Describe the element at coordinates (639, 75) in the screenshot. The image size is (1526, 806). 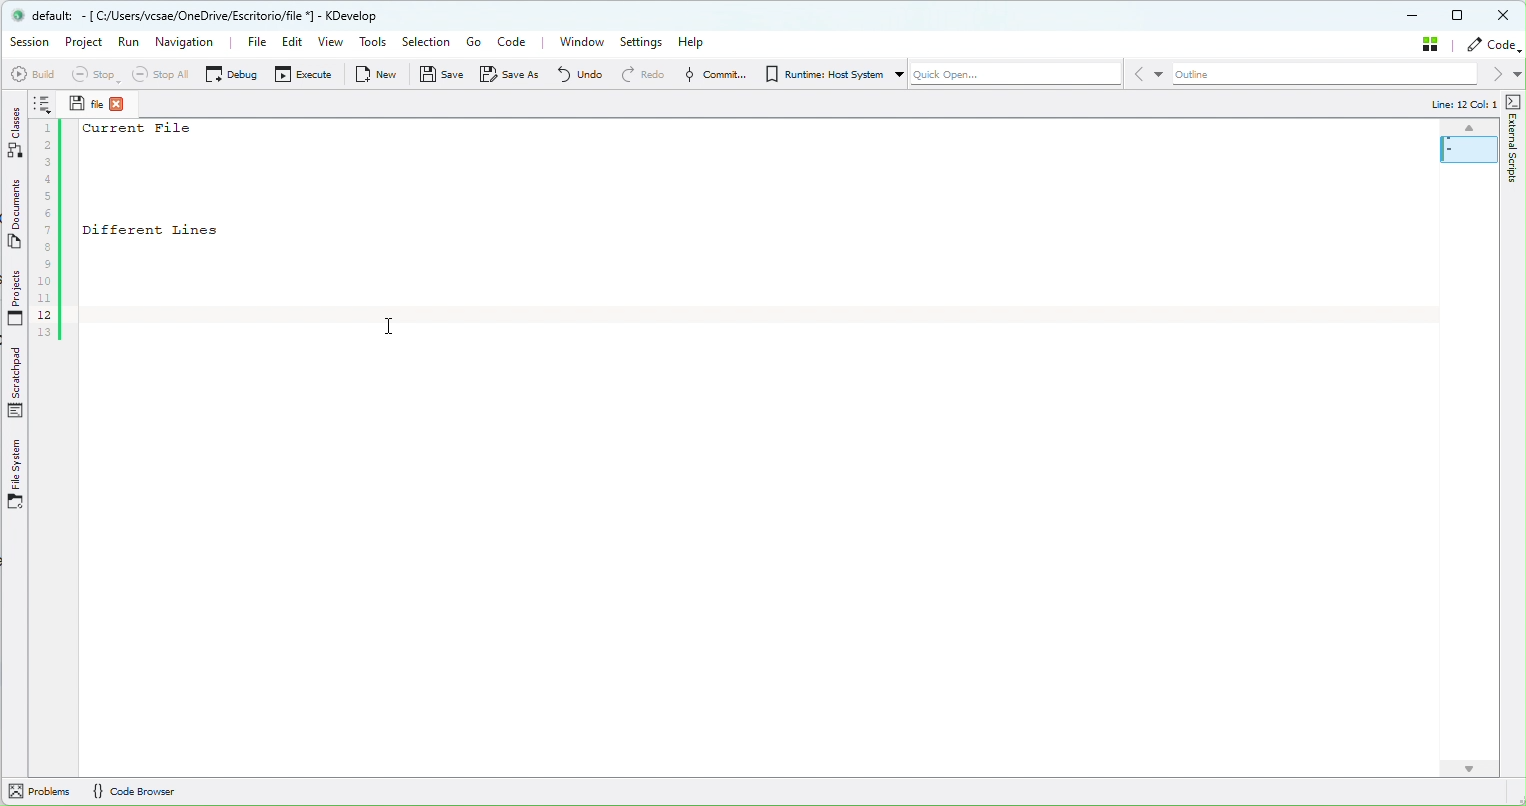
I see `Redo` at that location.